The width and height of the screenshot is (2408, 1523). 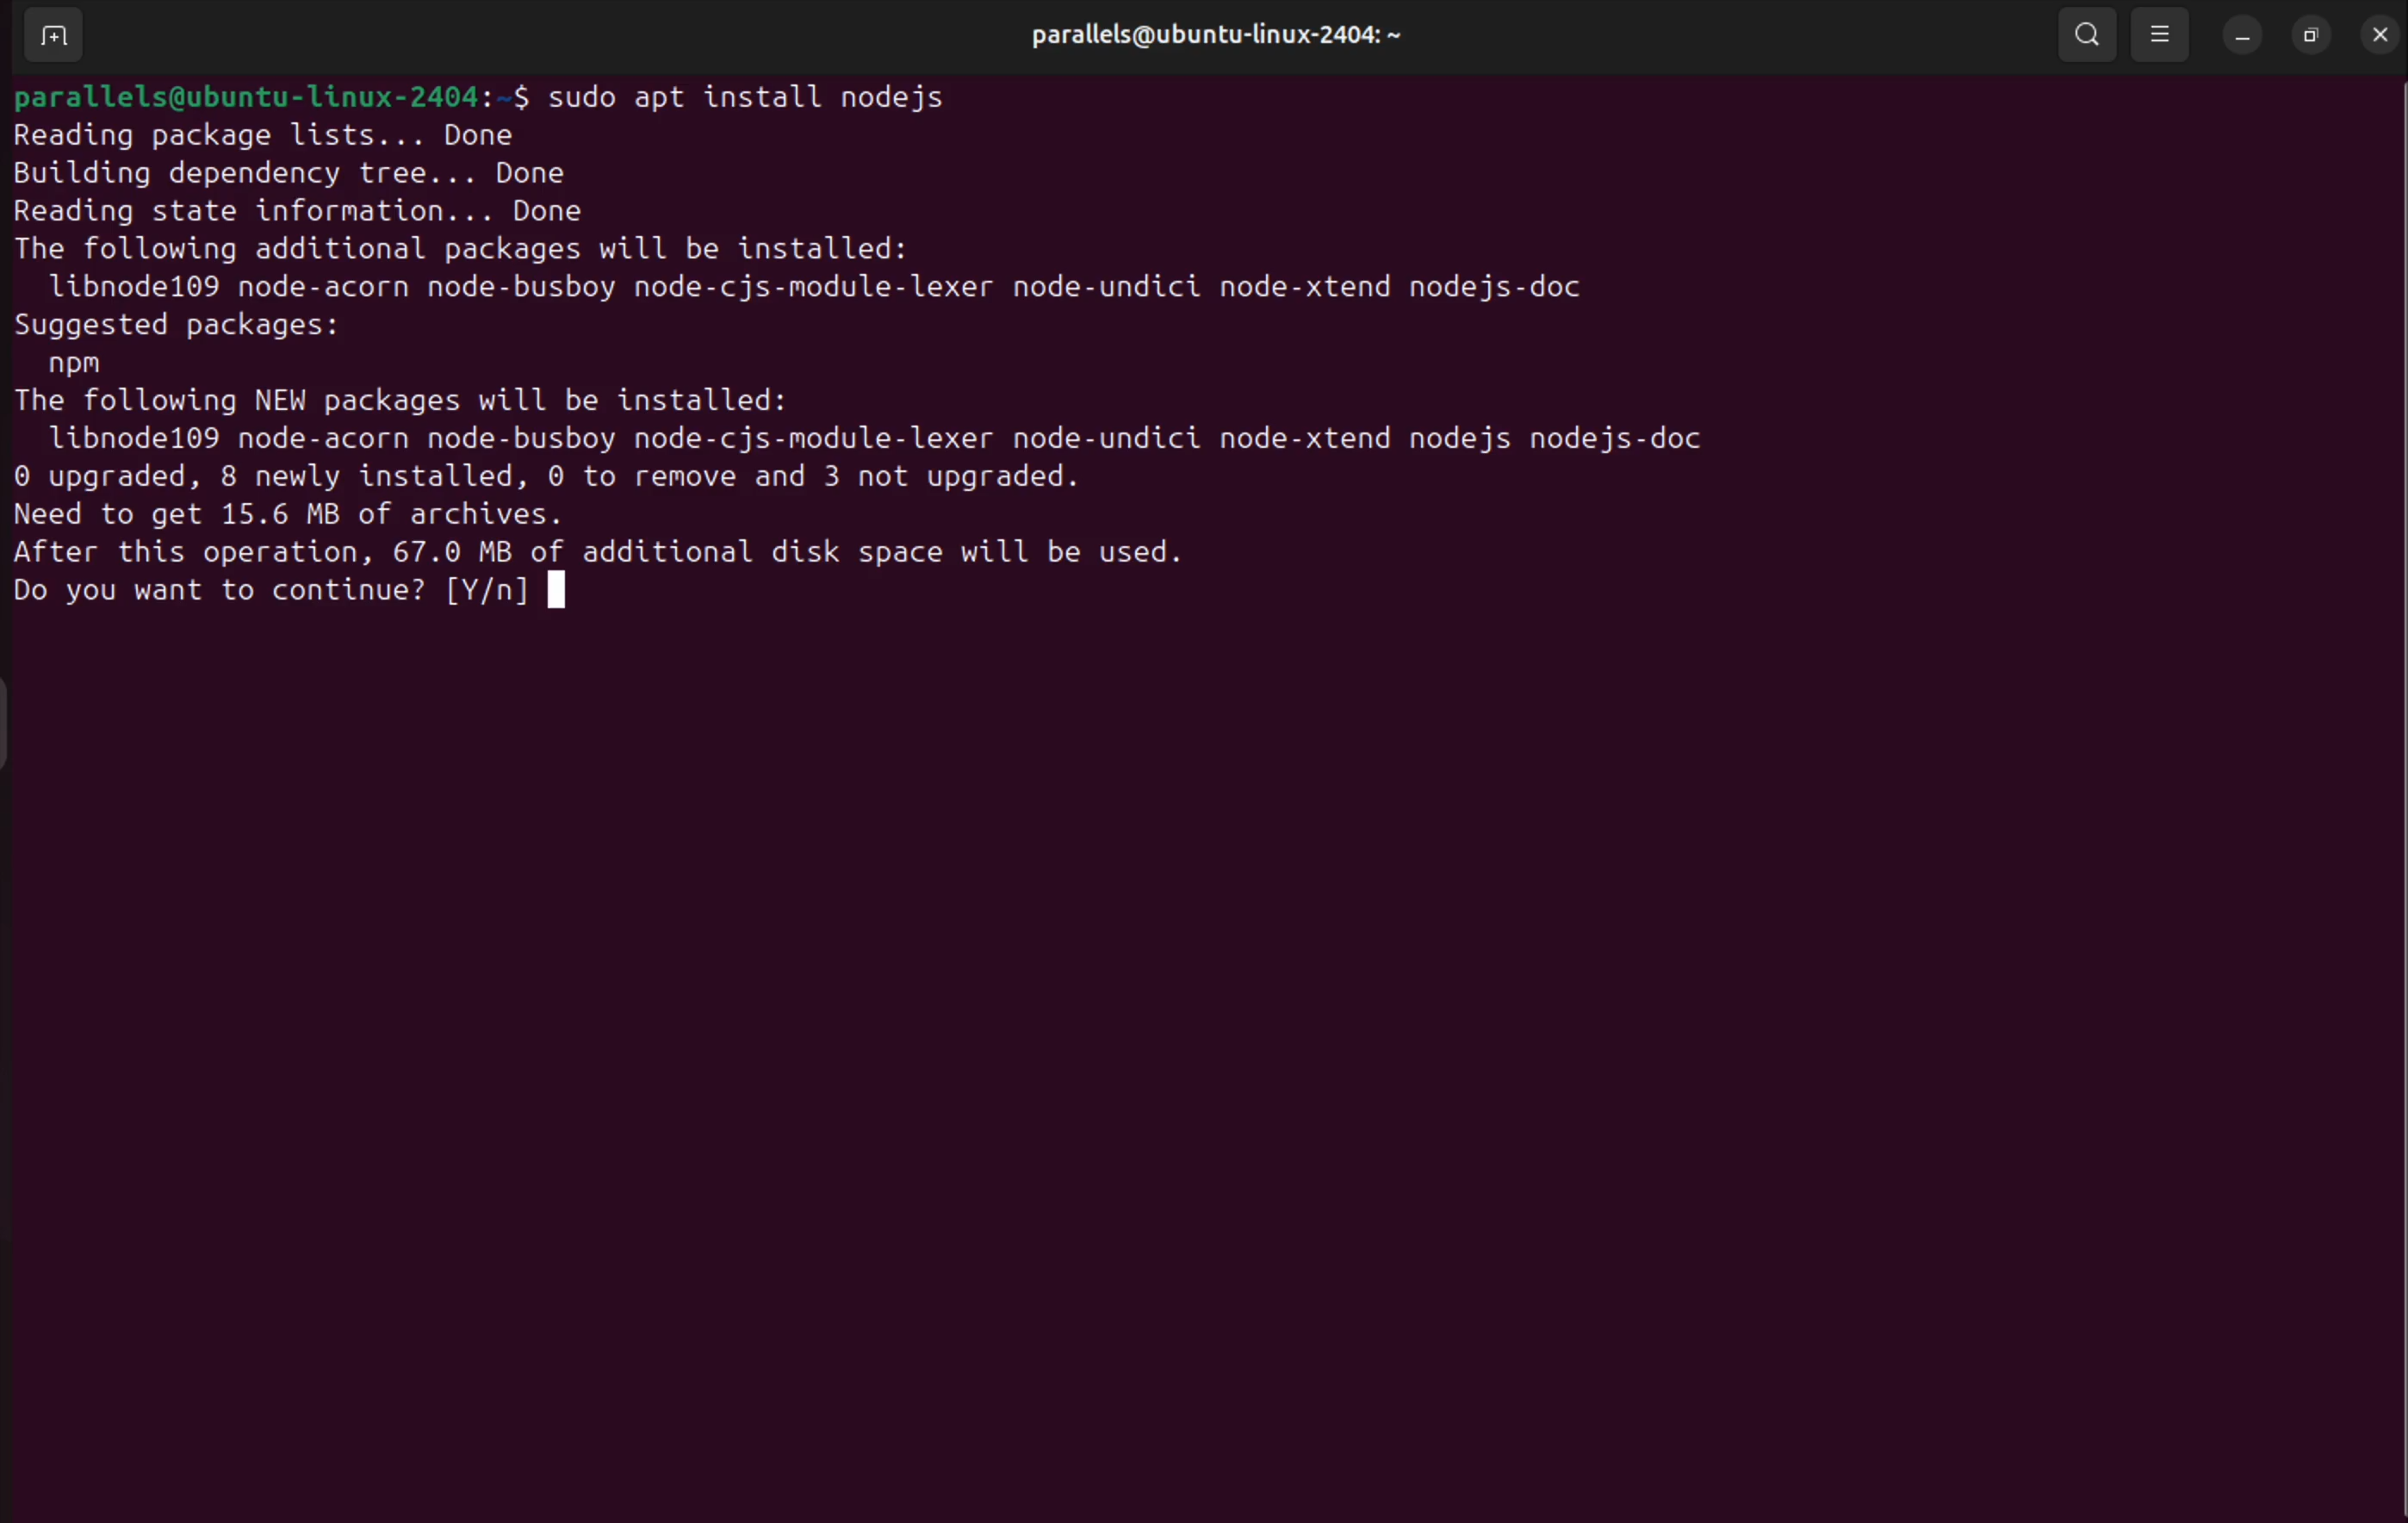 I want to click on parallels@ubuntu-linux-2404: ~, so click(x=1205, y=39).